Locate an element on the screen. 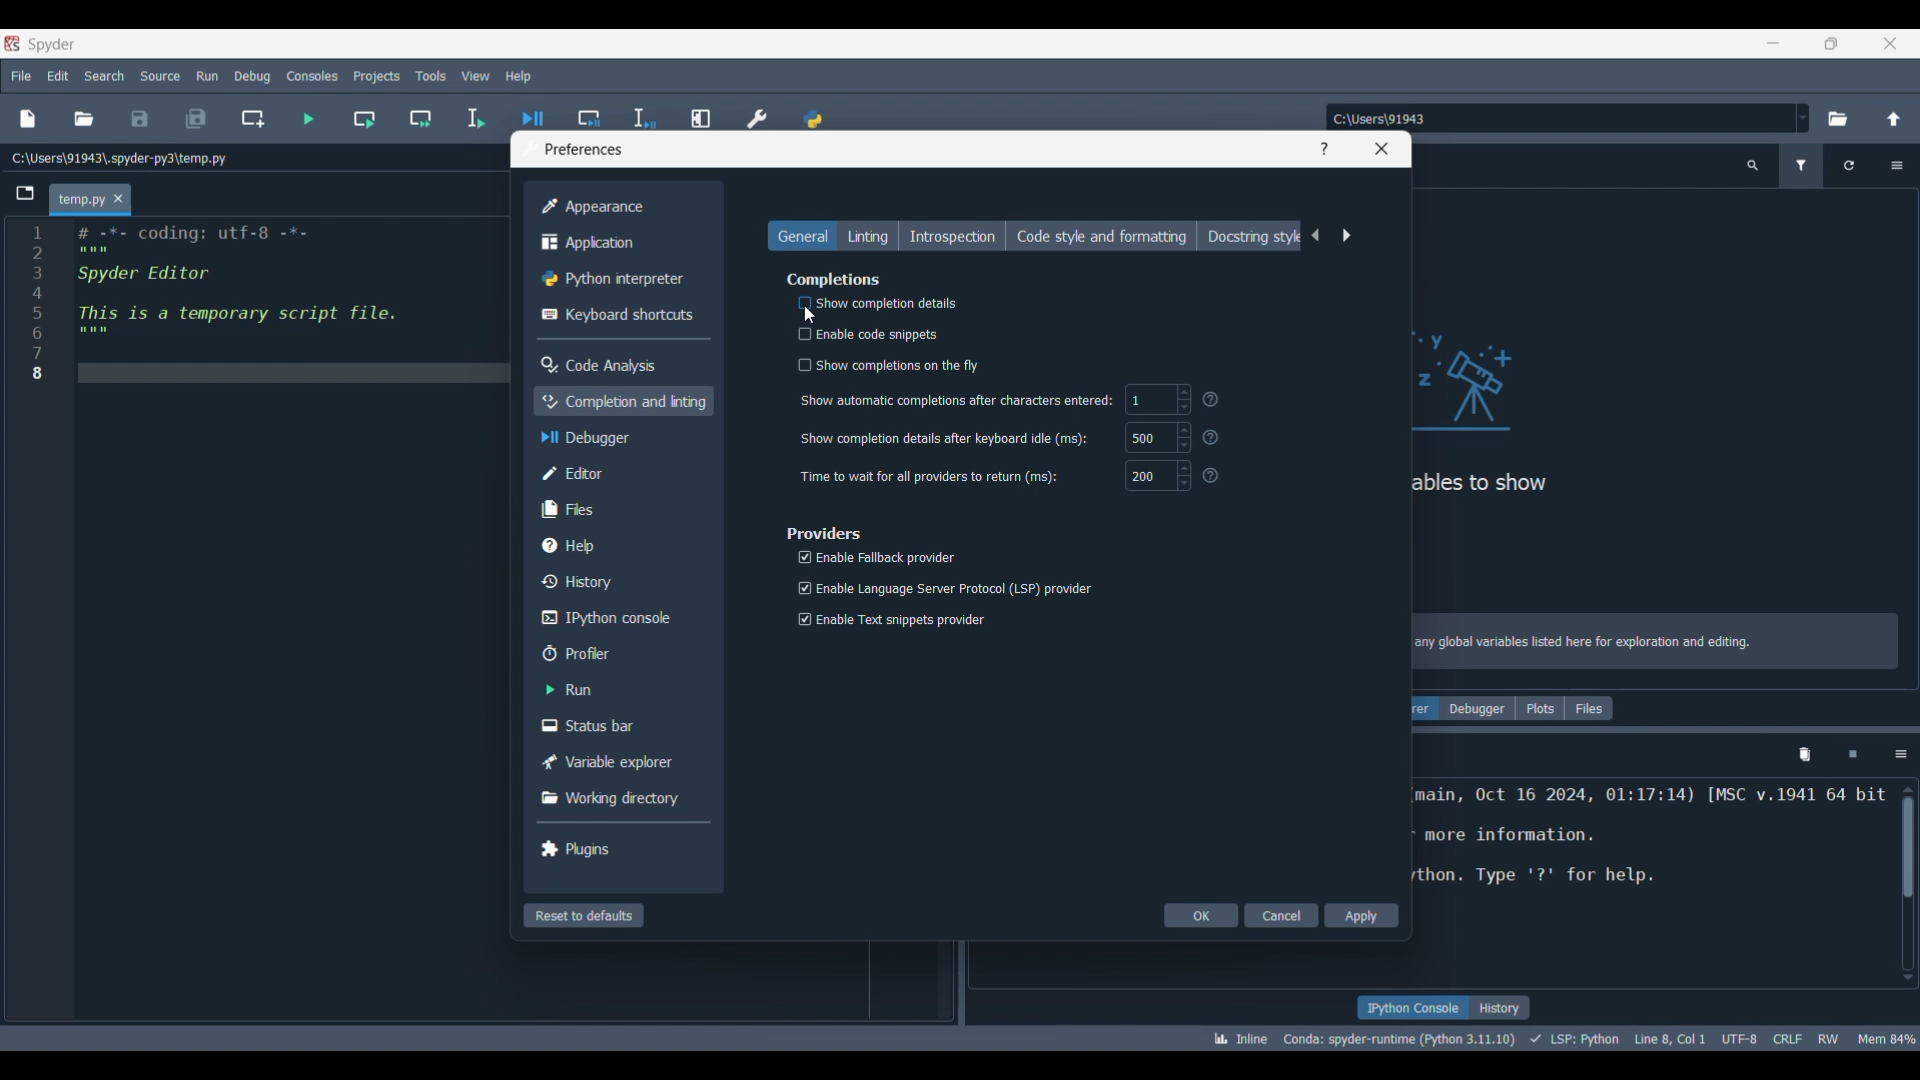 The image size is (1920, 1080). Tools menu is located at coordinates (431, 76).